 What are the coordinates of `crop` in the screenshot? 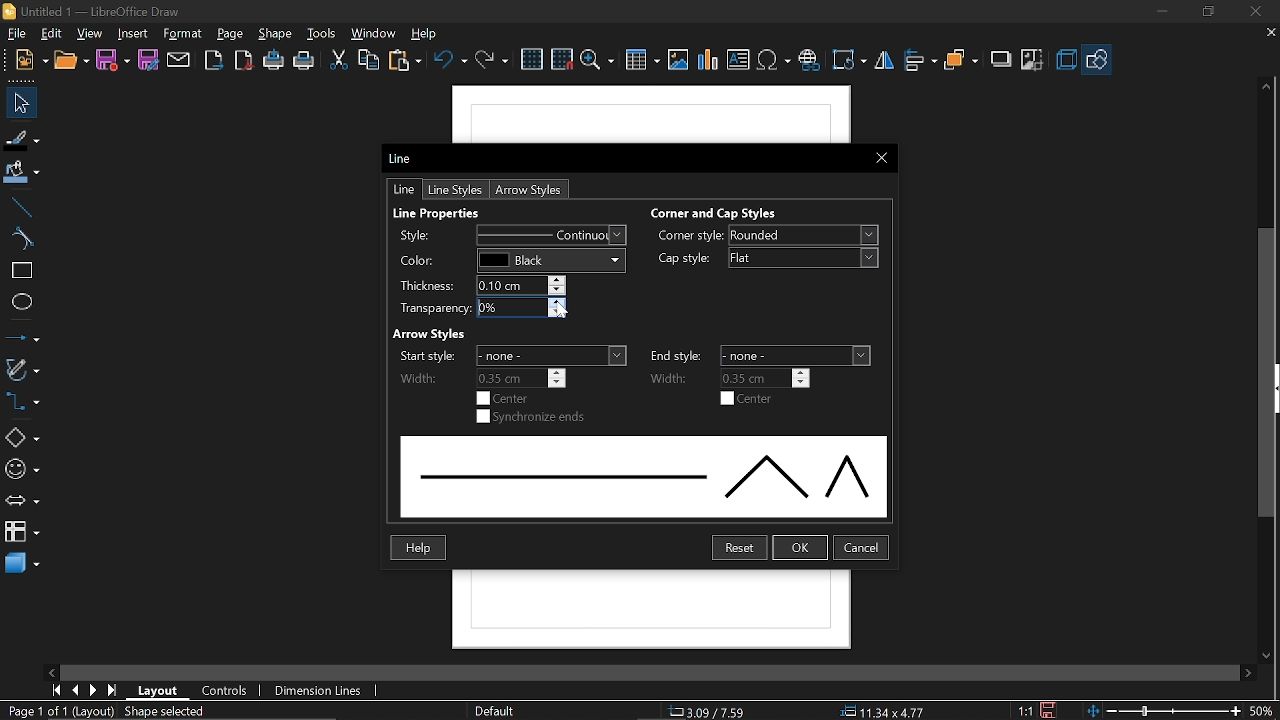 It's located at (1033, 59).